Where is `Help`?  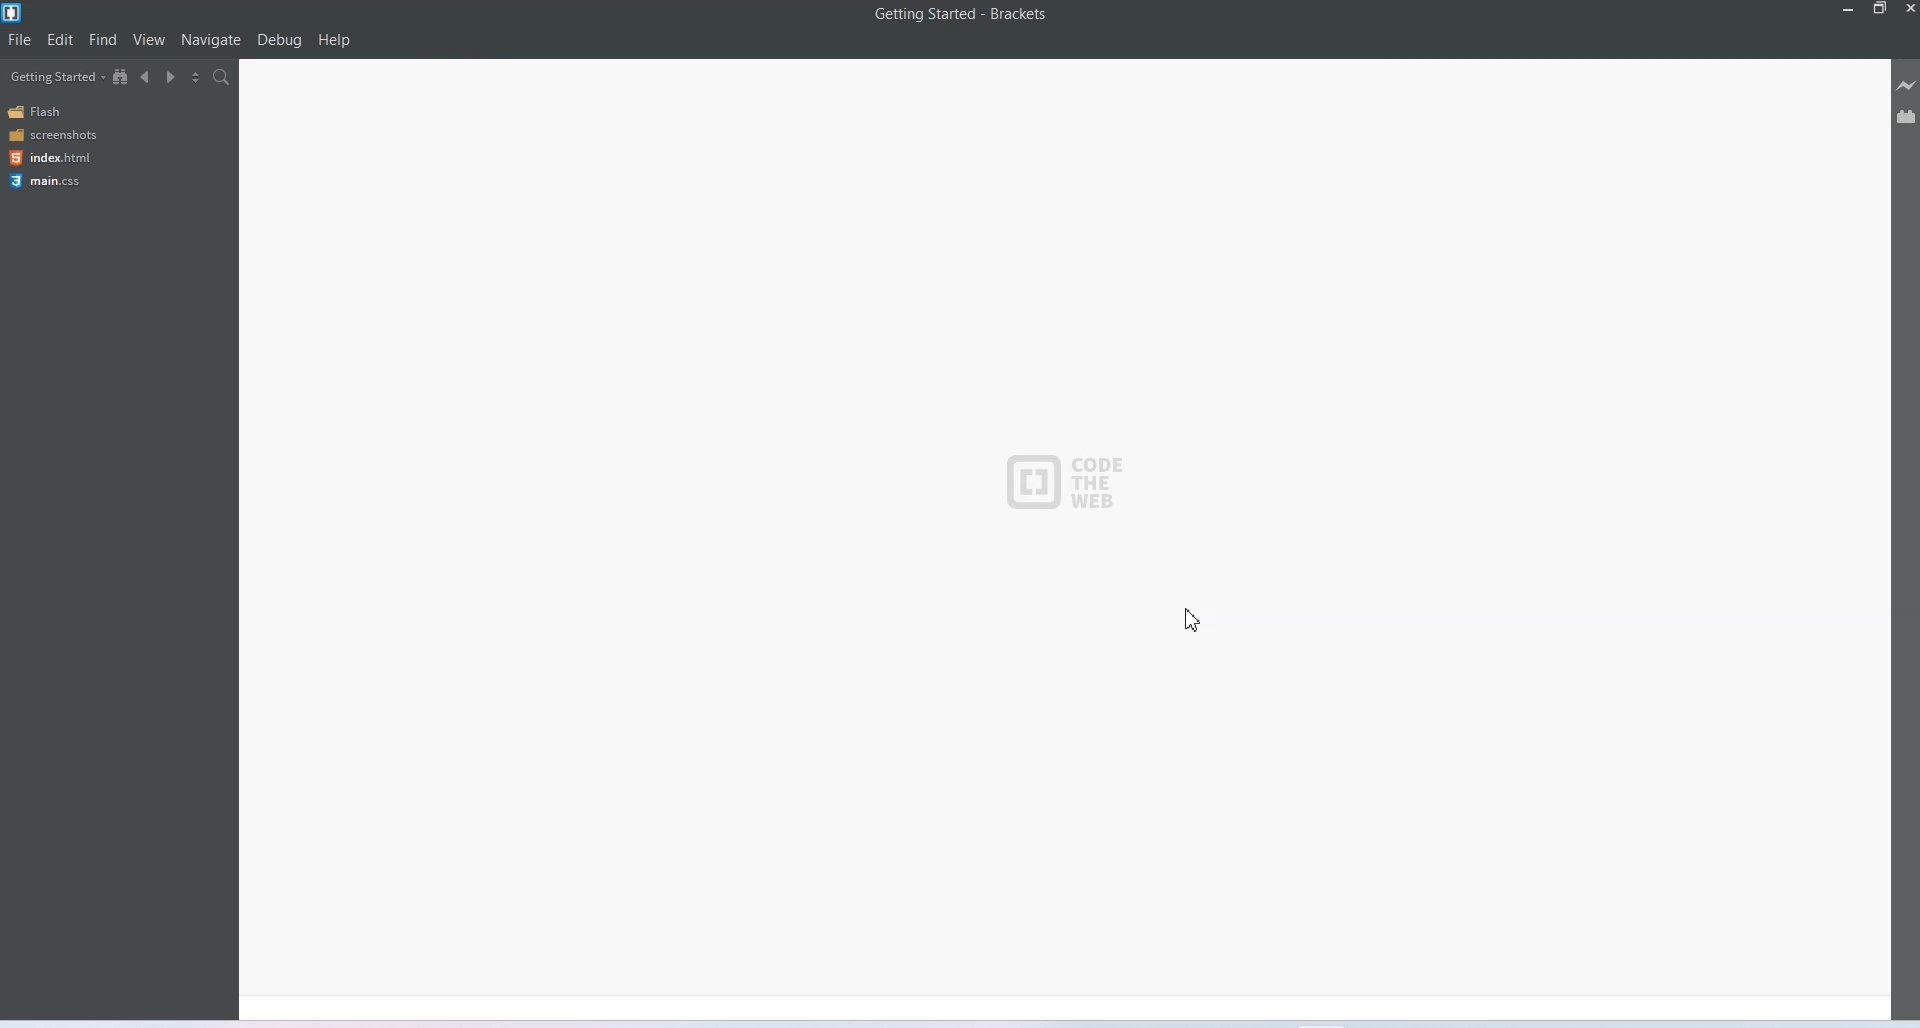
Help is located at coordinates (334, 39).